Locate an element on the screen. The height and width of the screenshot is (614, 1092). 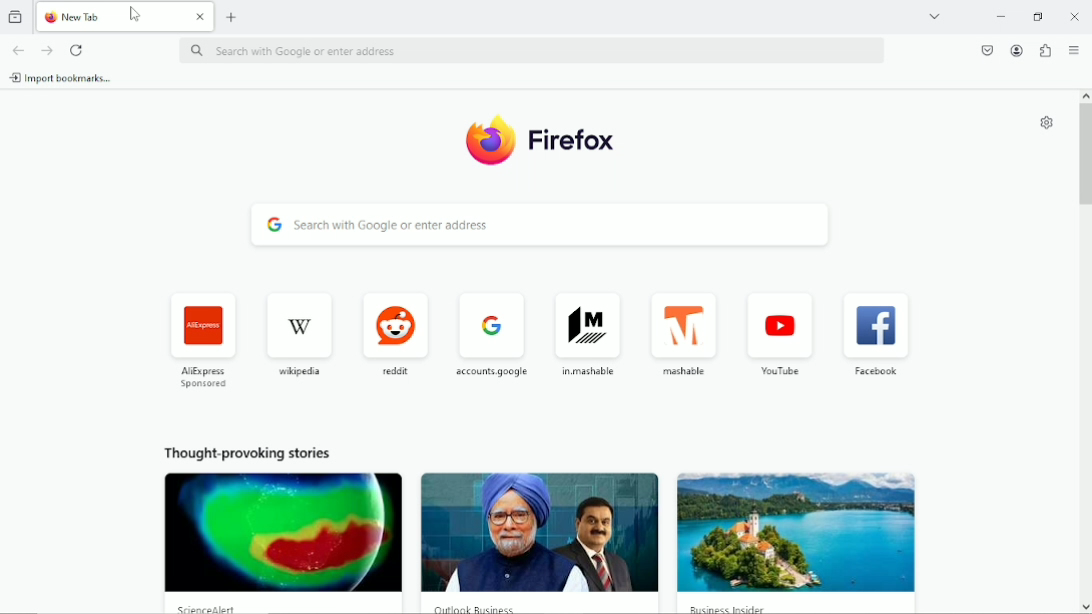
go forward is located at coordinates (46, 51).